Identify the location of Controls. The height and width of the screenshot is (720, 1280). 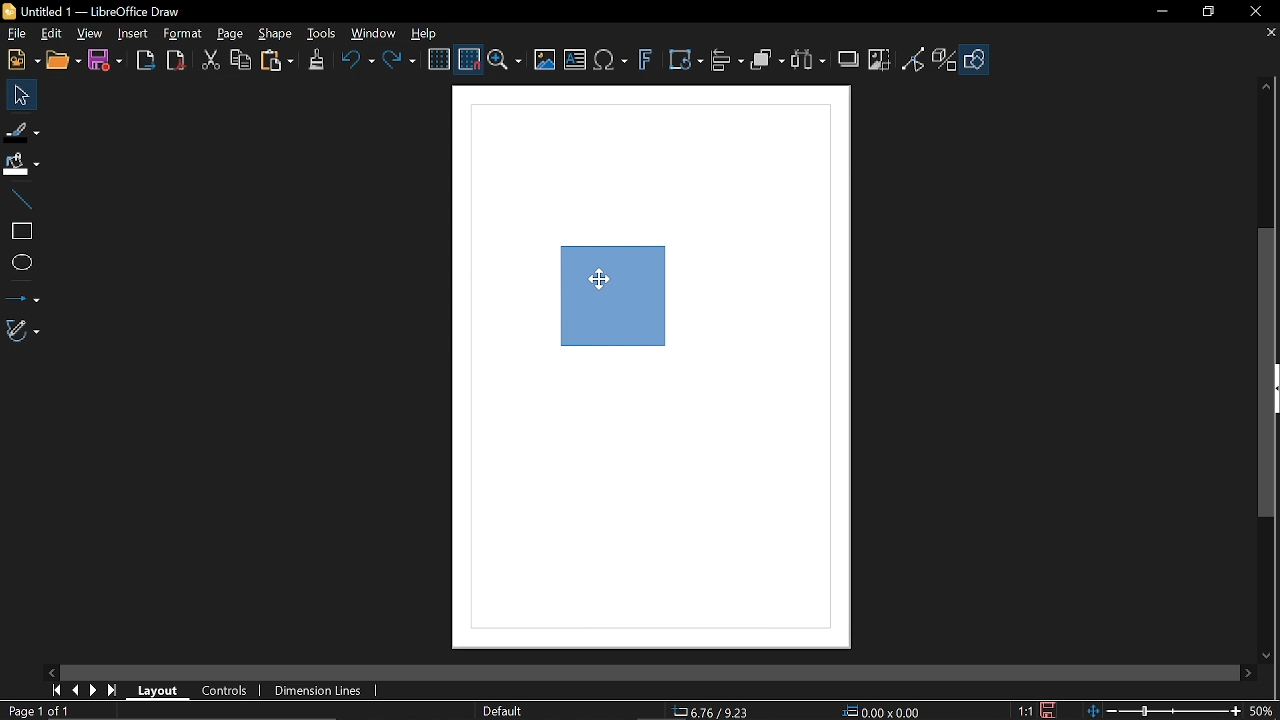
(224, 691).